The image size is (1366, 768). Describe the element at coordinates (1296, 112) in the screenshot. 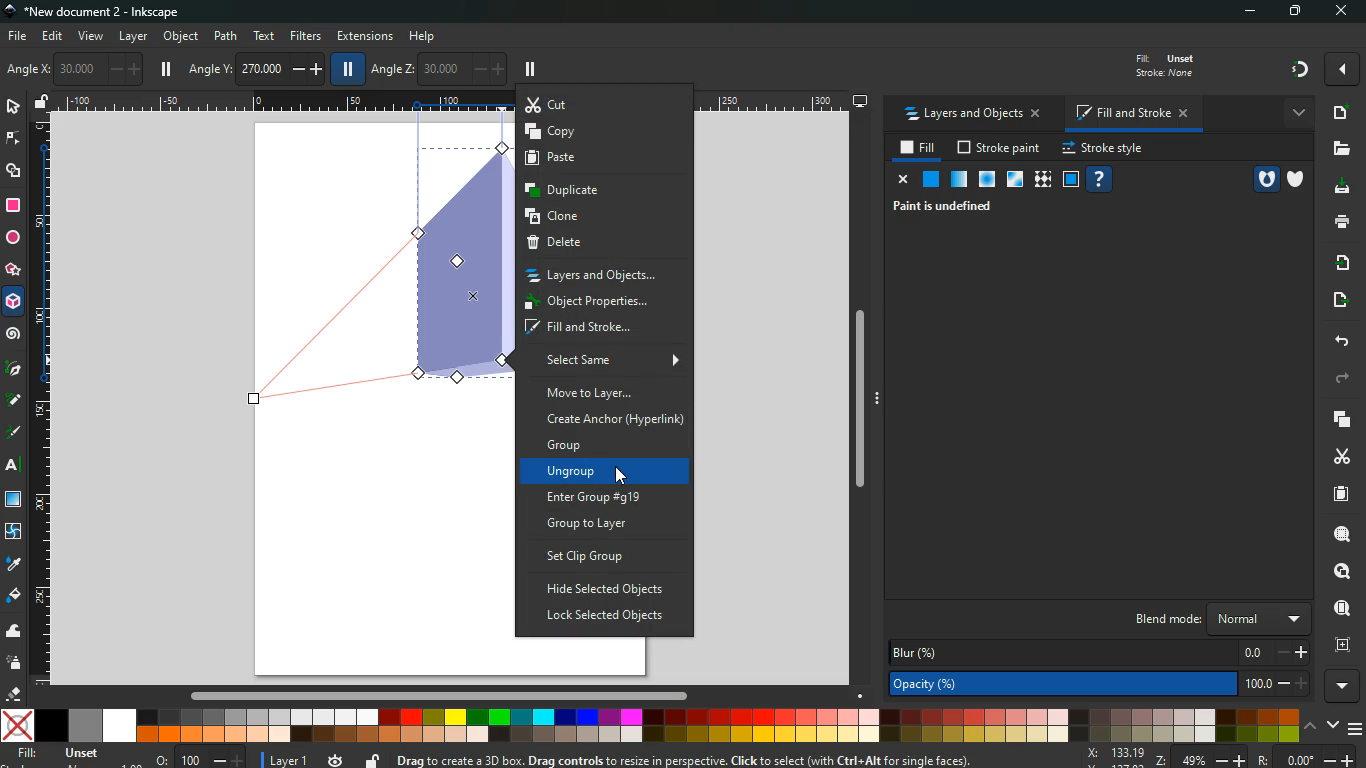

I see `more` at that location.